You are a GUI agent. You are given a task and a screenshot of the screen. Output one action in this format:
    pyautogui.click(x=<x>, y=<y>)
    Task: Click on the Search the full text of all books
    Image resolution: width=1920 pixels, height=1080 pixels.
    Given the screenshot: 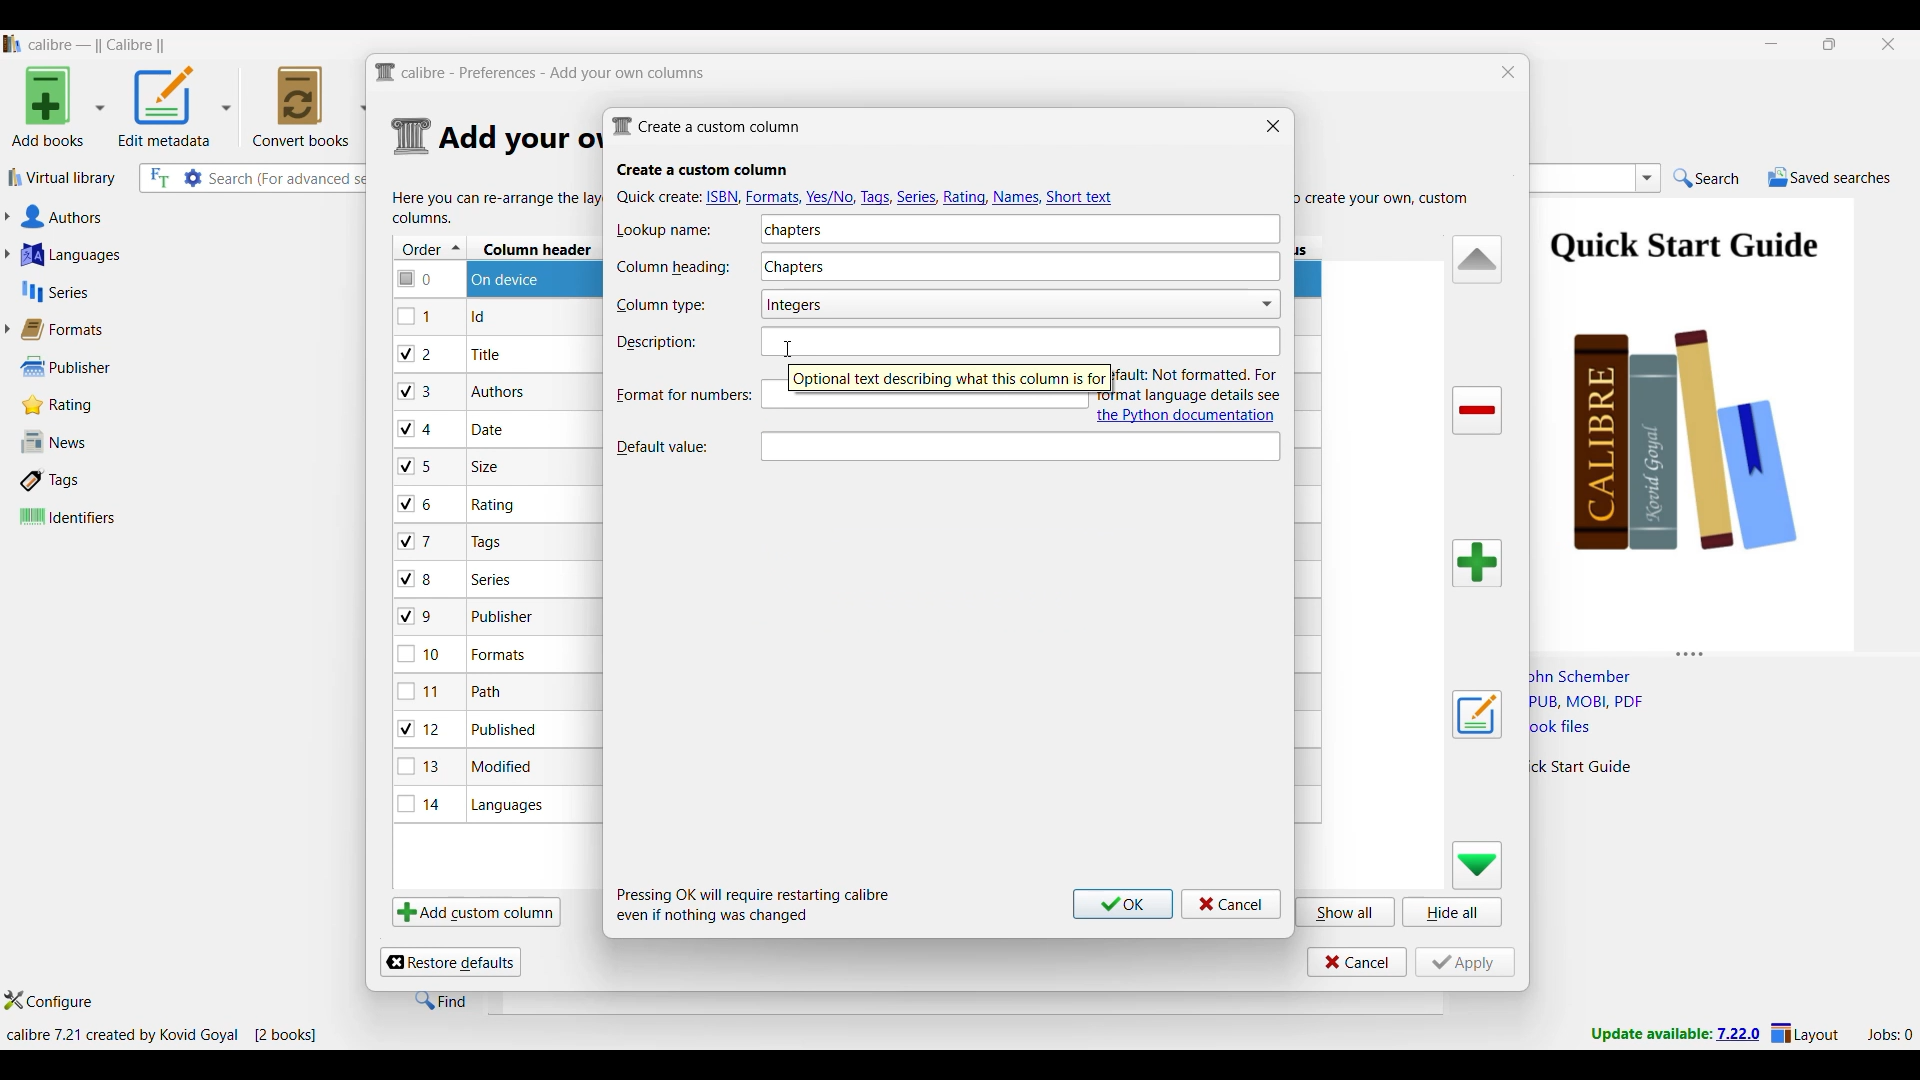 What is the action you would take?
    pyautogui.click(x=158, y=178)
    